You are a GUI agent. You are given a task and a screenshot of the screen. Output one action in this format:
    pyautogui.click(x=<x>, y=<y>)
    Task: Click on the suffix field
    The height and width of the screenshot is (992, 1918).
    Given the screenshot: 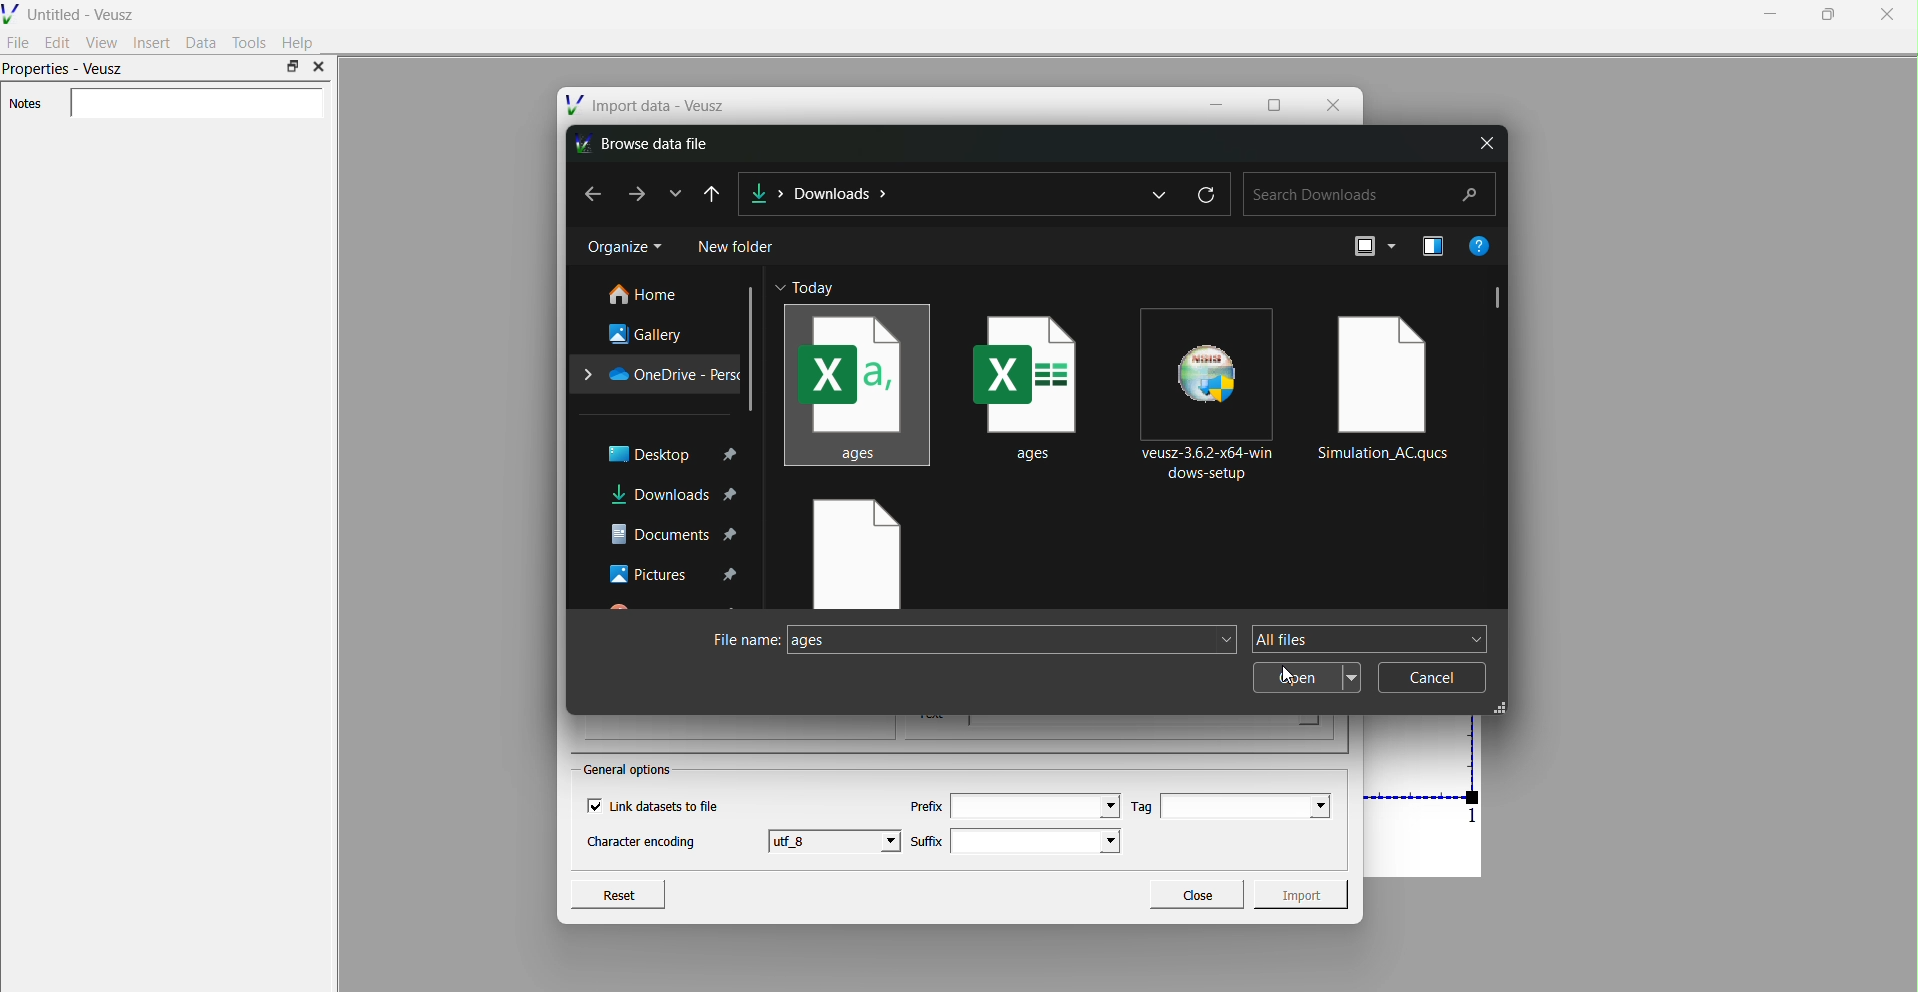 What is the action you would take?
    pyautogui.click(x=1038, y=841)
    